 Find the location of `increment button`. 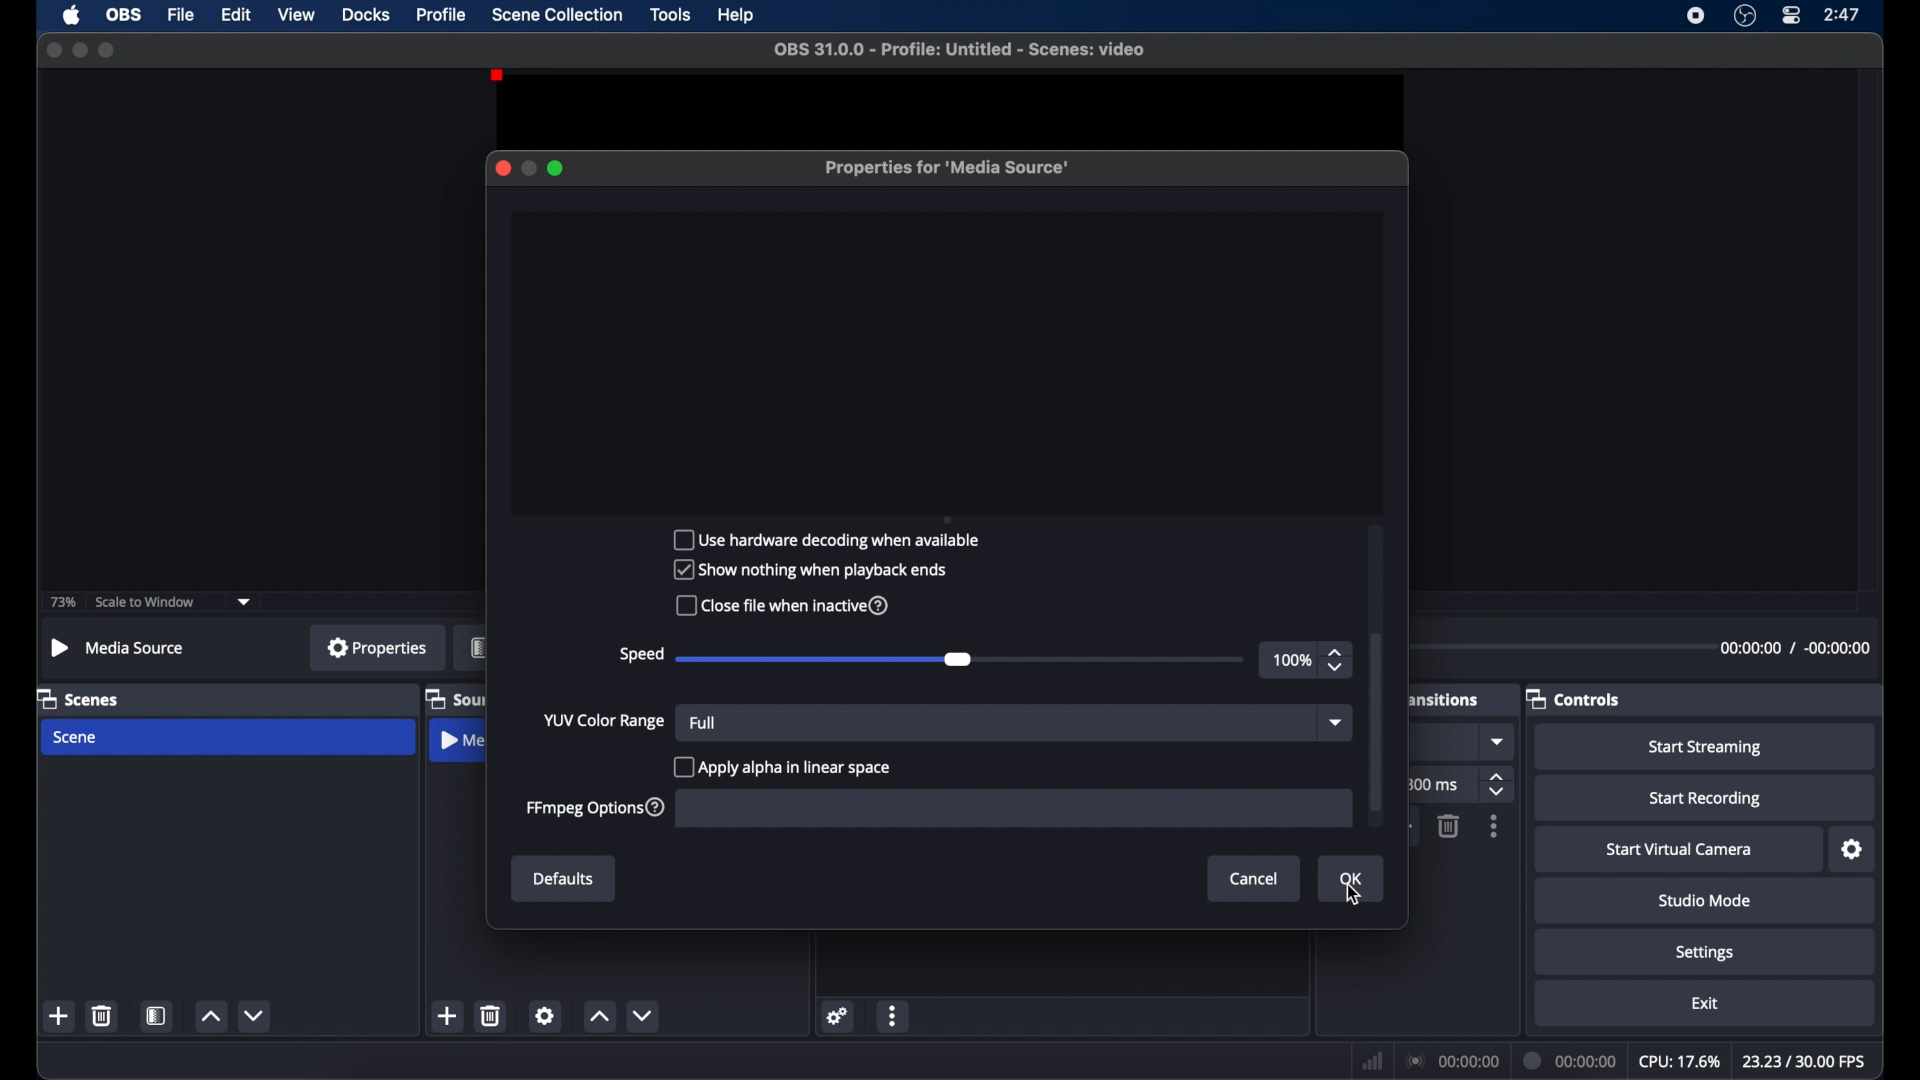

increment button is located at coordinates (599, 1017).